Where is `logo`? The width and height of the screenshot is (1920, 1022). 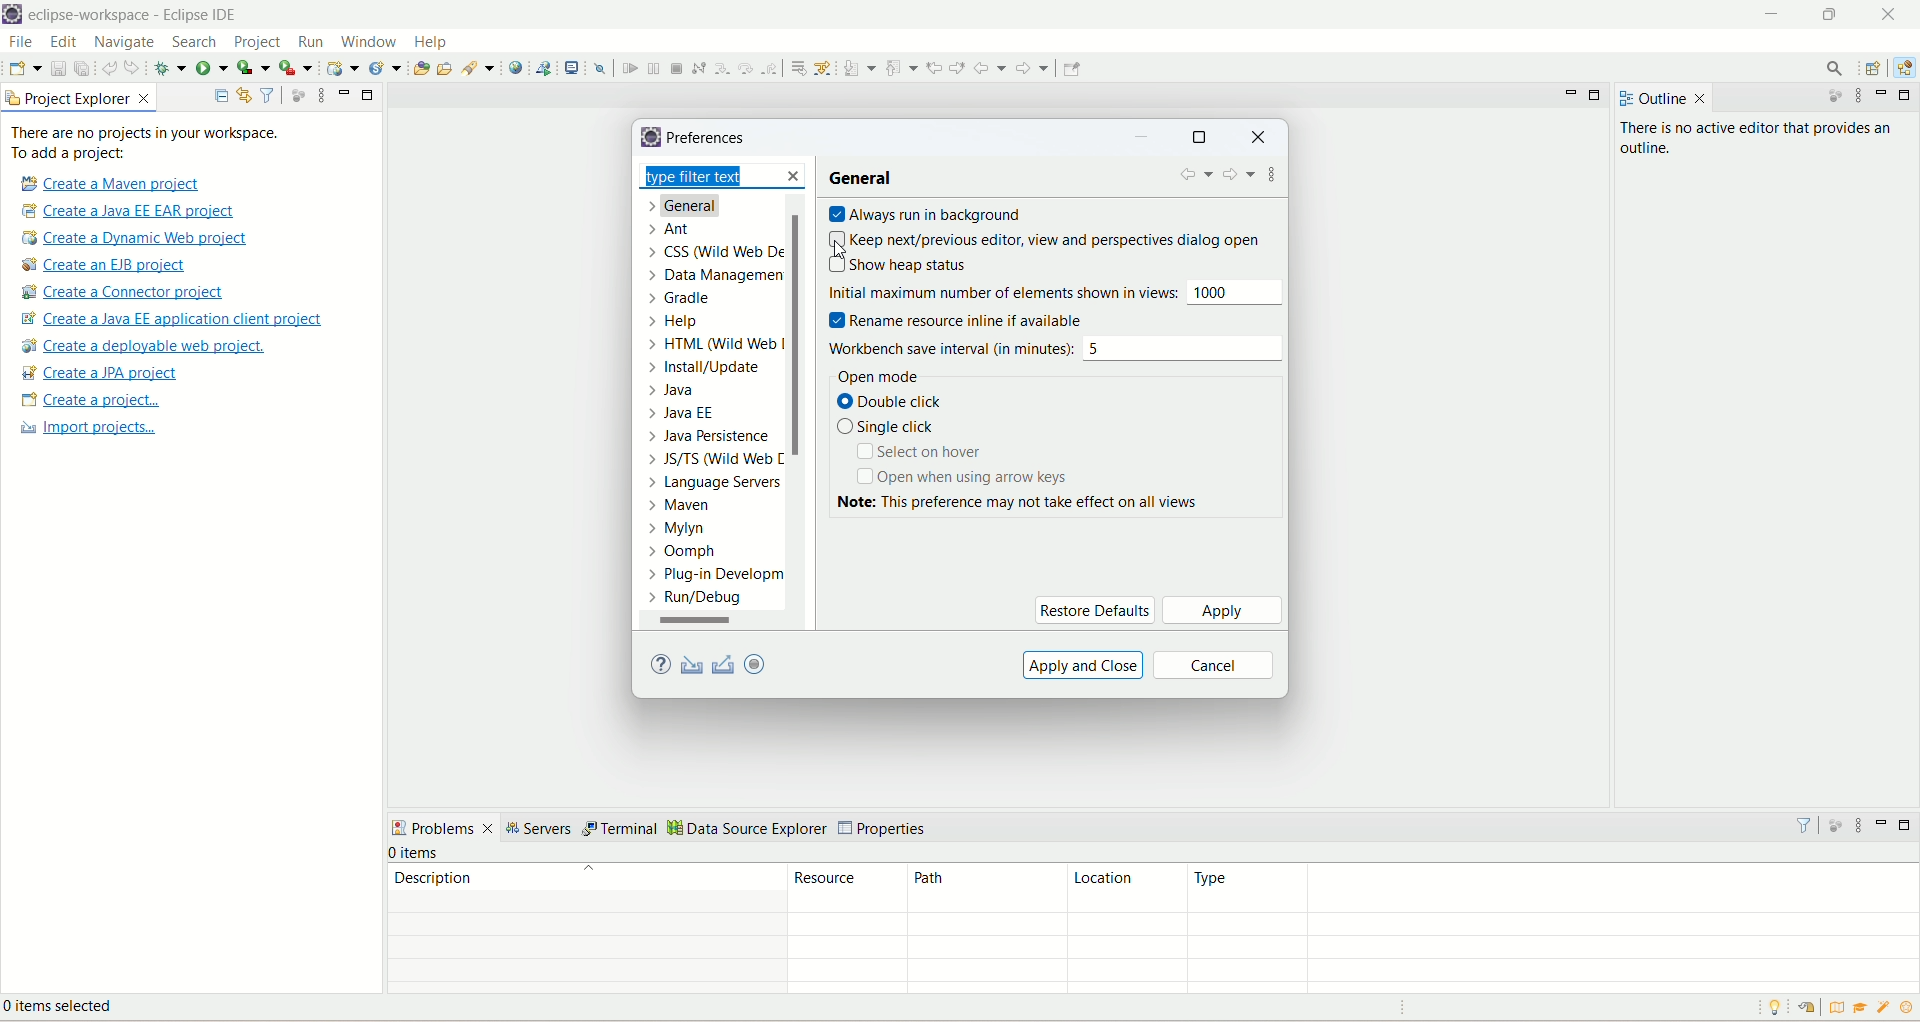
logo is located at coordinates (649, 136).